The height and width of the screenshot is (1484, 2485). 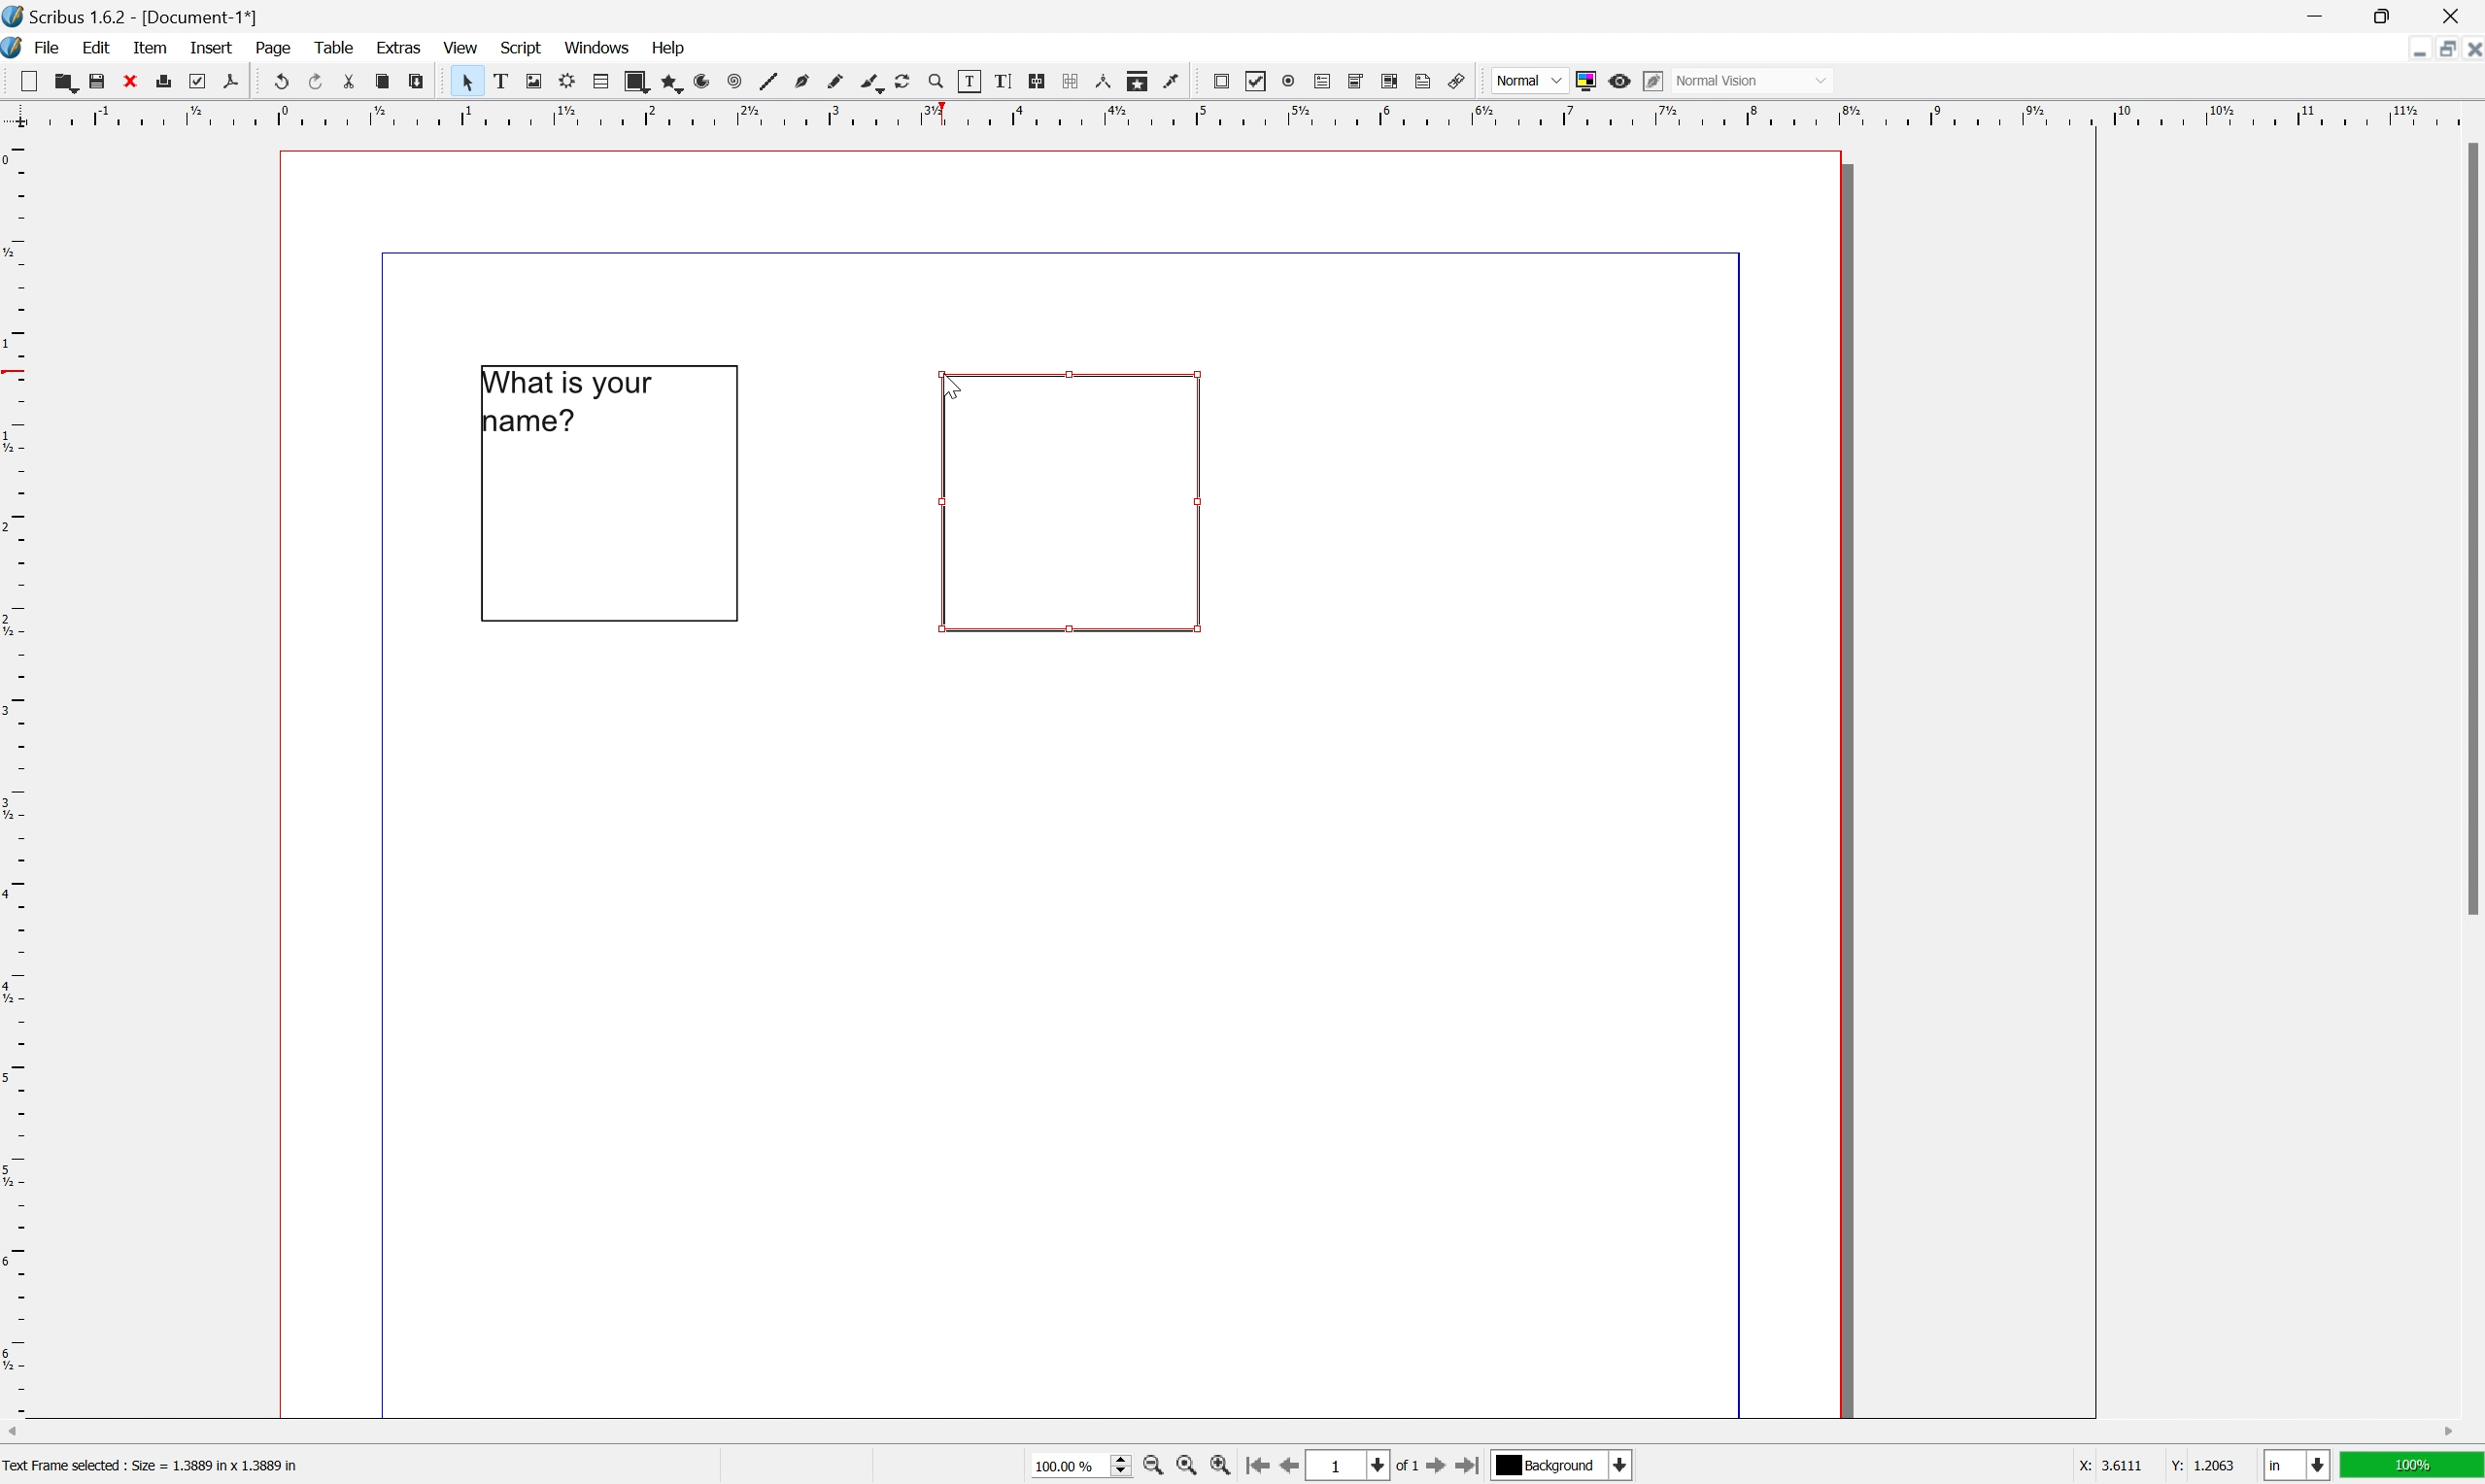 What do you see at coordinates (1036, 80) in the screenshot?
I see `link text frames` at bounding box center [1036, 80].